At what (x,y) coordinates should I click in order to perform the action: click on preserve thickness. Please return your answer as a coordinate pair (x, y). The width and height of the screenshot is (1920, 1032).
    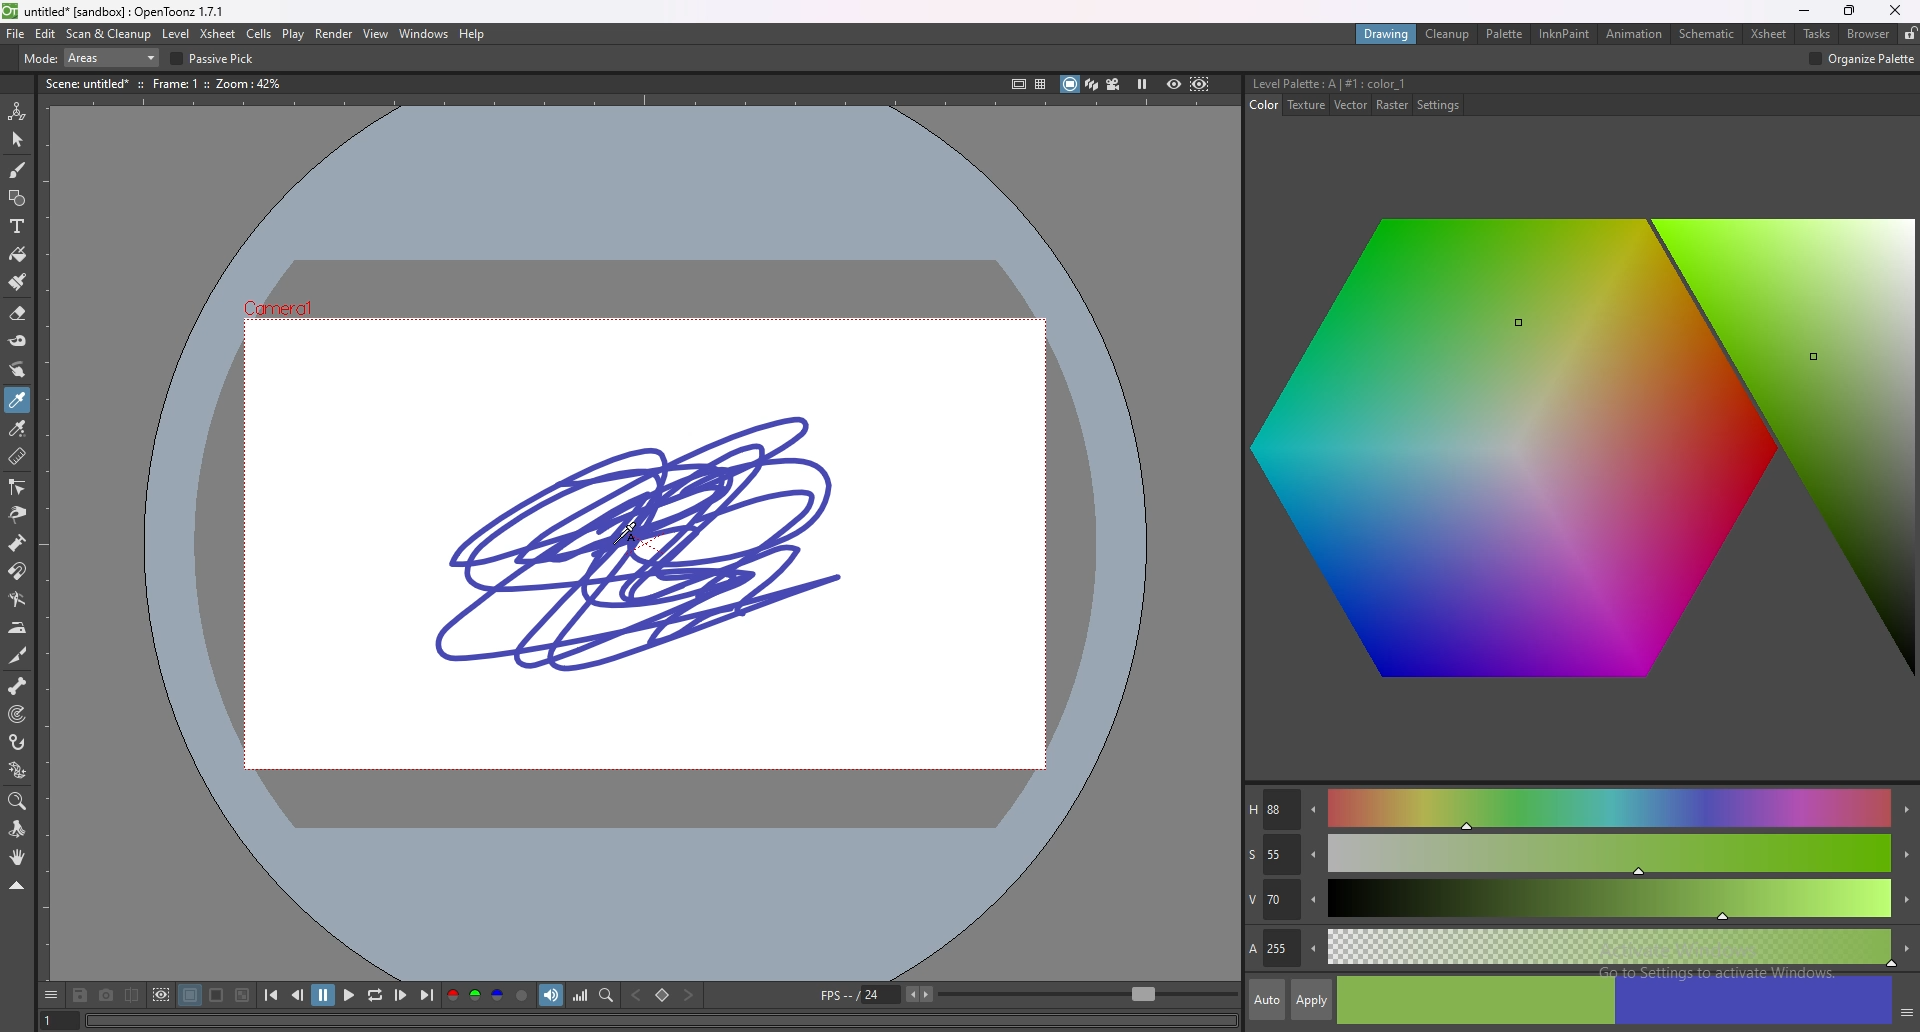
    Looking at the image, I should click on (588, 59).